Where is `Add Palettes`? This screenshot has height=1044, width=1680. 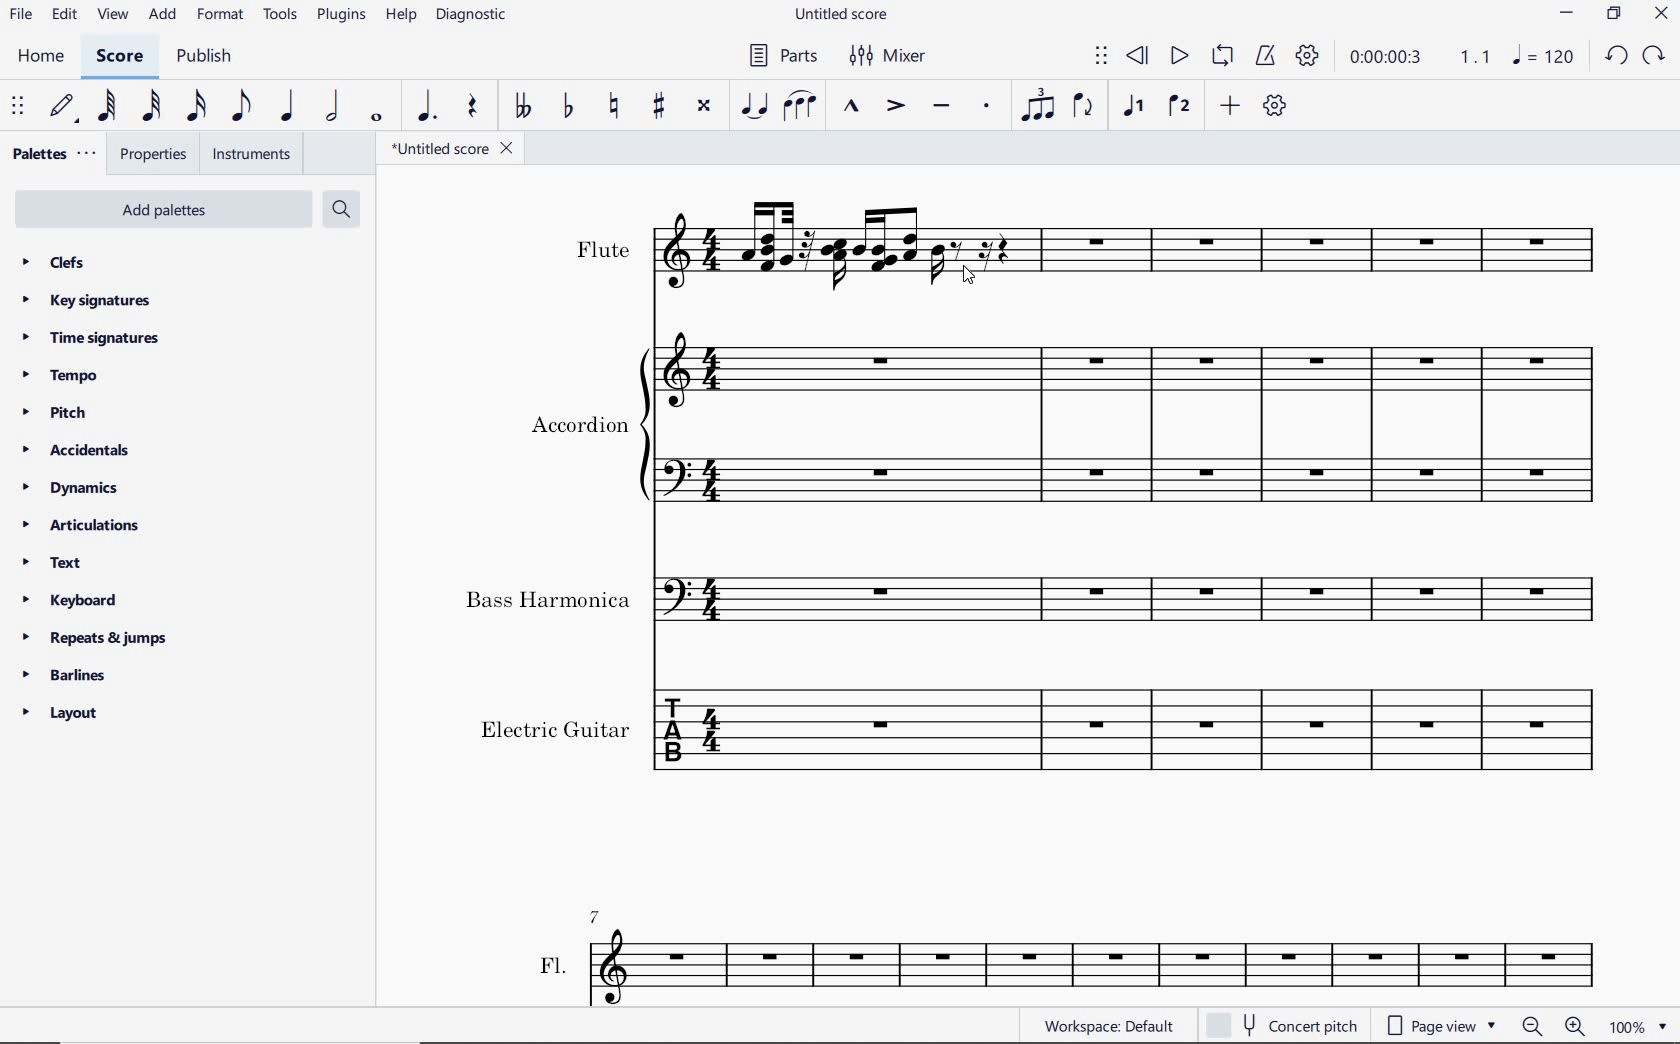 Add Palettes is located at coordinates (161, 210).